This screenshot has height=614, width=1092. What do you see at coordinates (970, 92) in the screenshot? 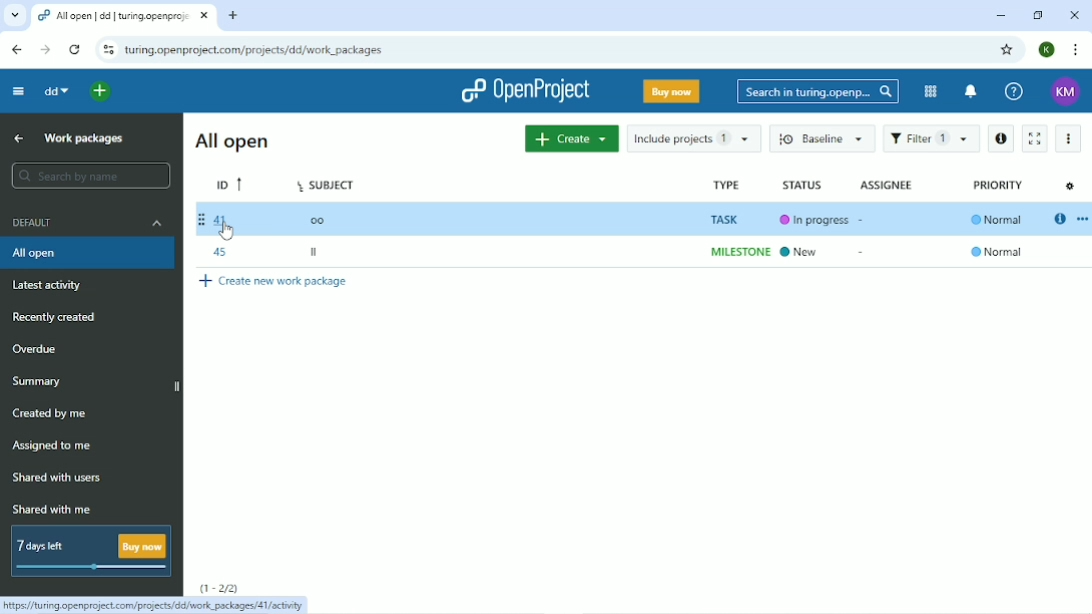
I see `To notification center` at bounding box center [970, 92].